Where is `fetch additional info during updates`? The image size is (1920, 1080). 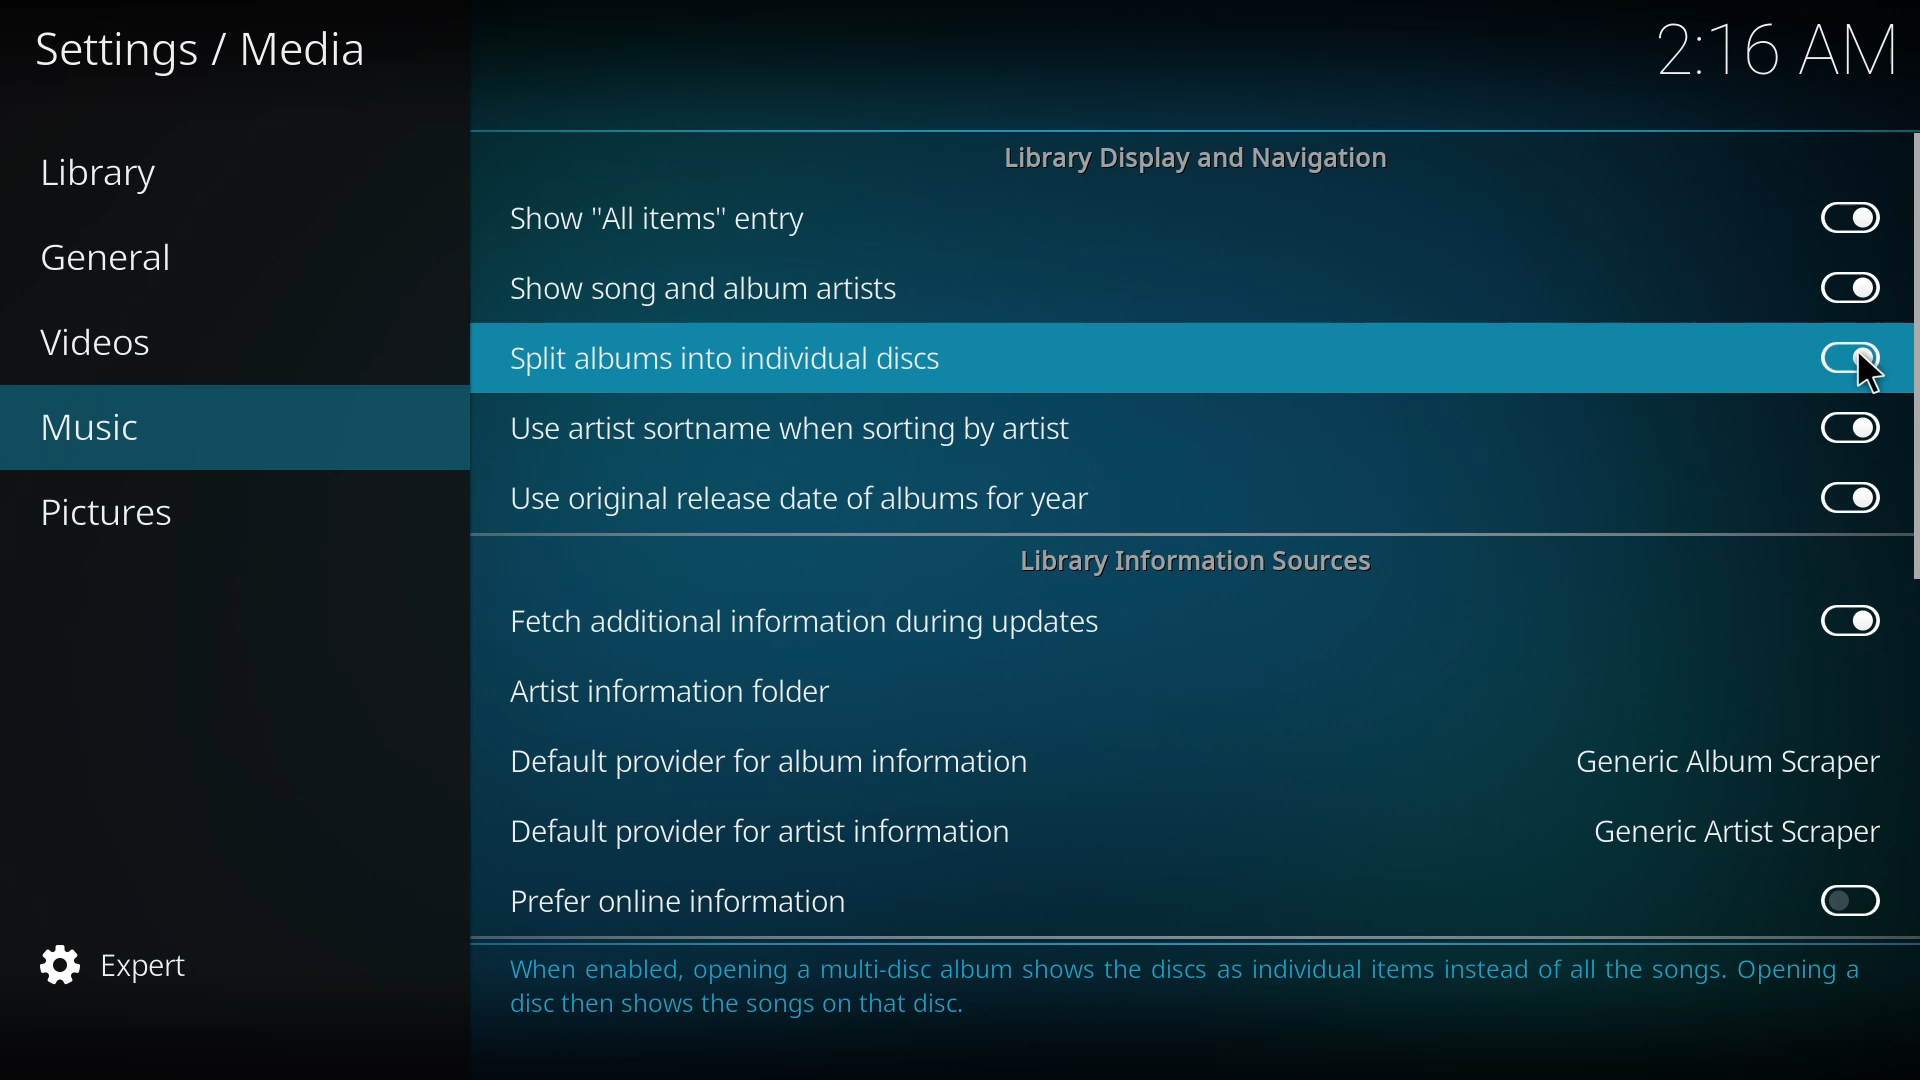
fetch additional info during updates is located at coordinates (800, 621).